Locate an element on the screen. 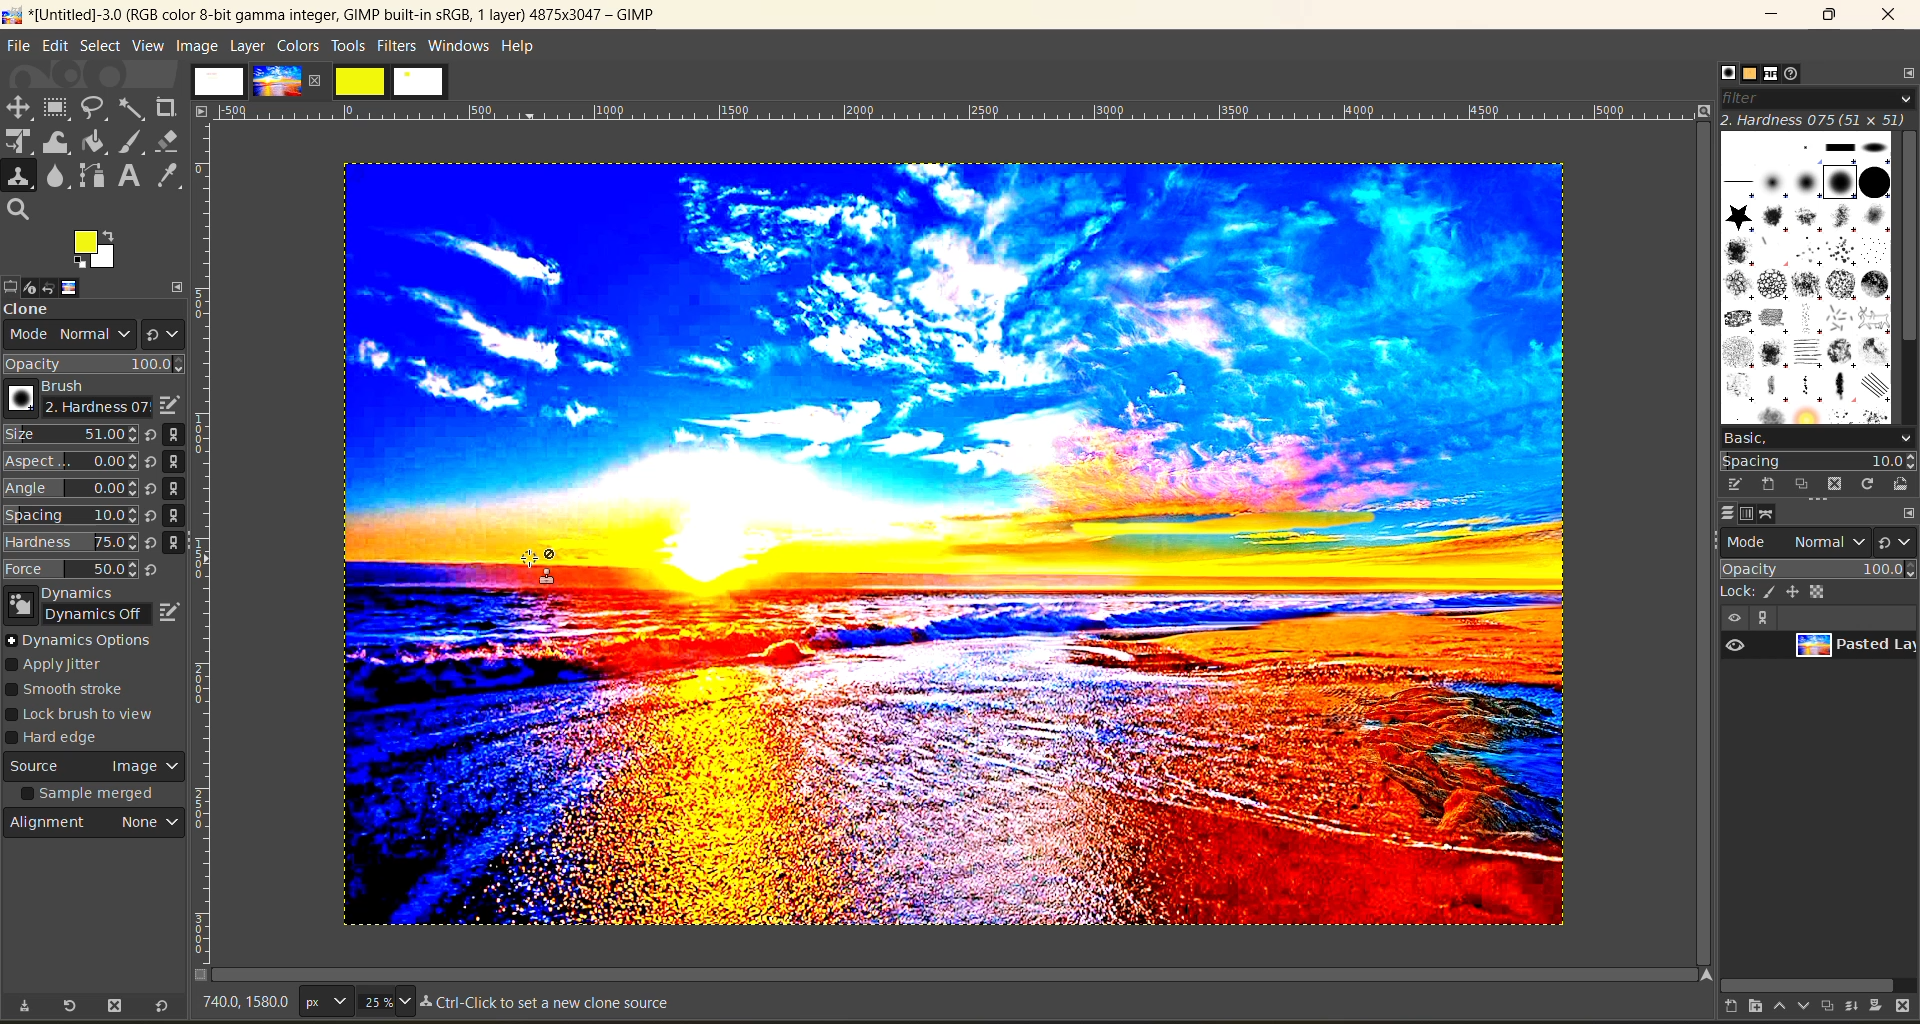 The height and width of the screenshot is (1024, 1920). colors is located at coordinates (297, 45).